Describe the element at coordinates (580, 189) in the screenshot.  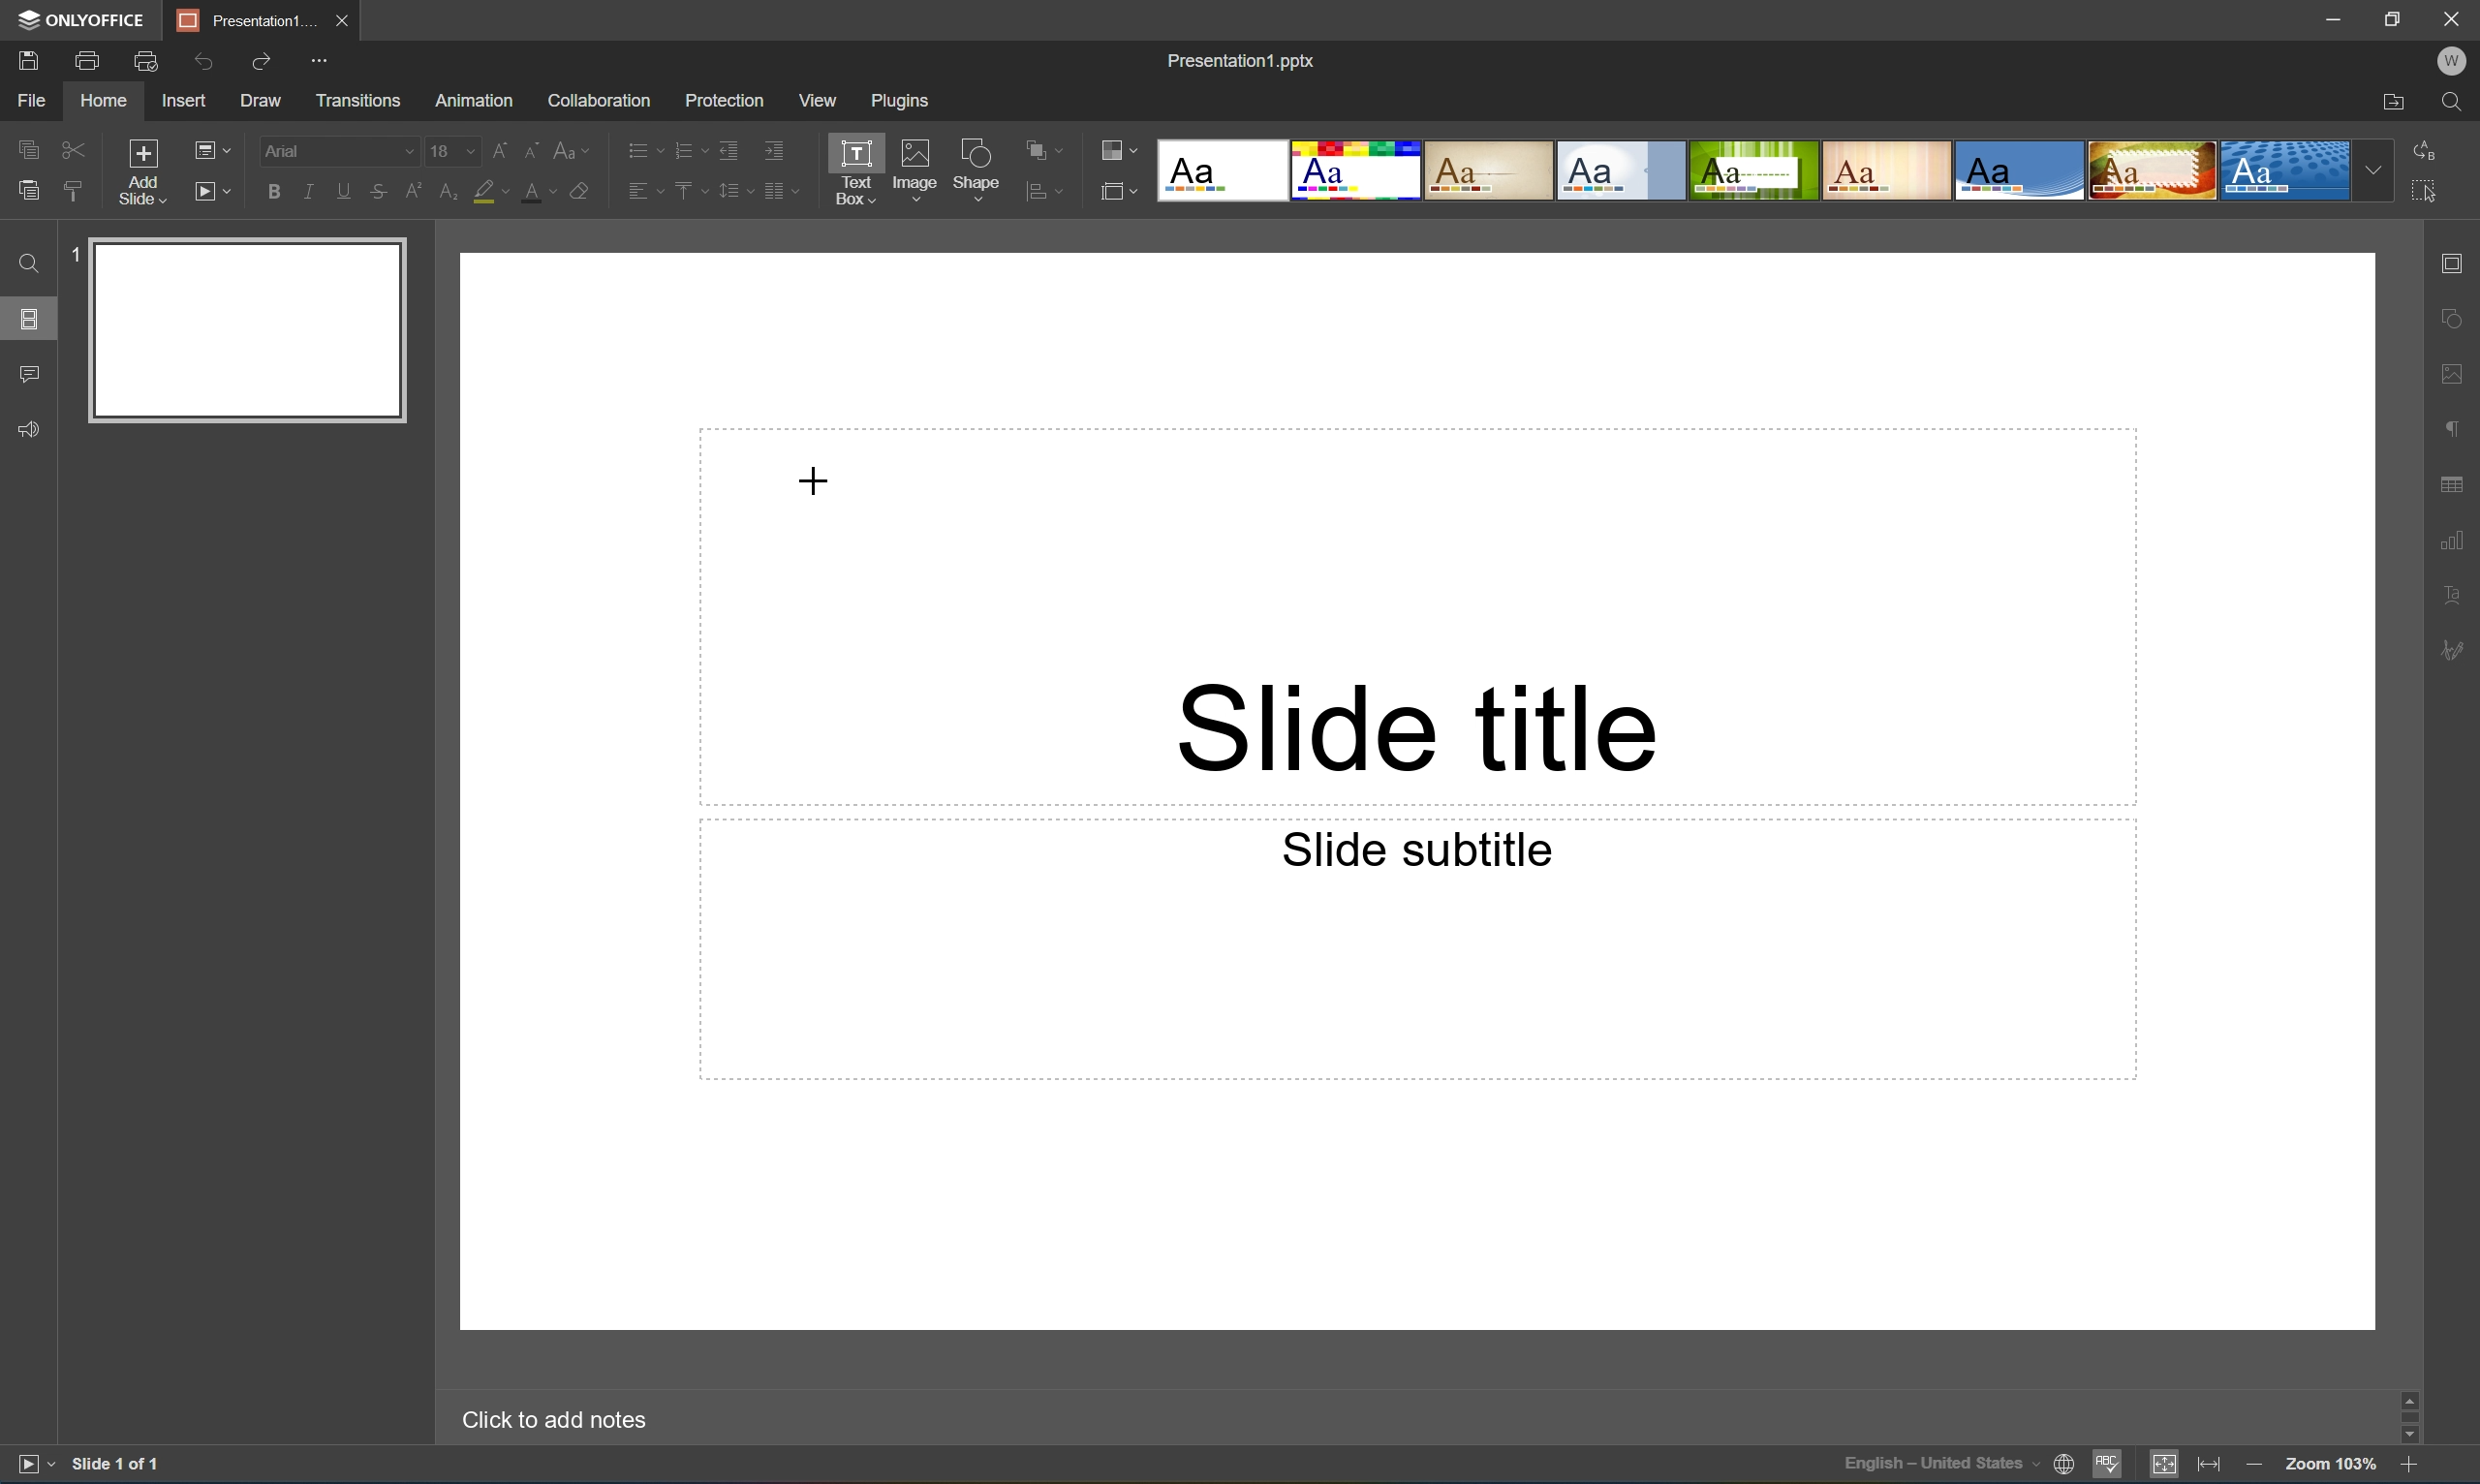
I see `Clear style` at that location.